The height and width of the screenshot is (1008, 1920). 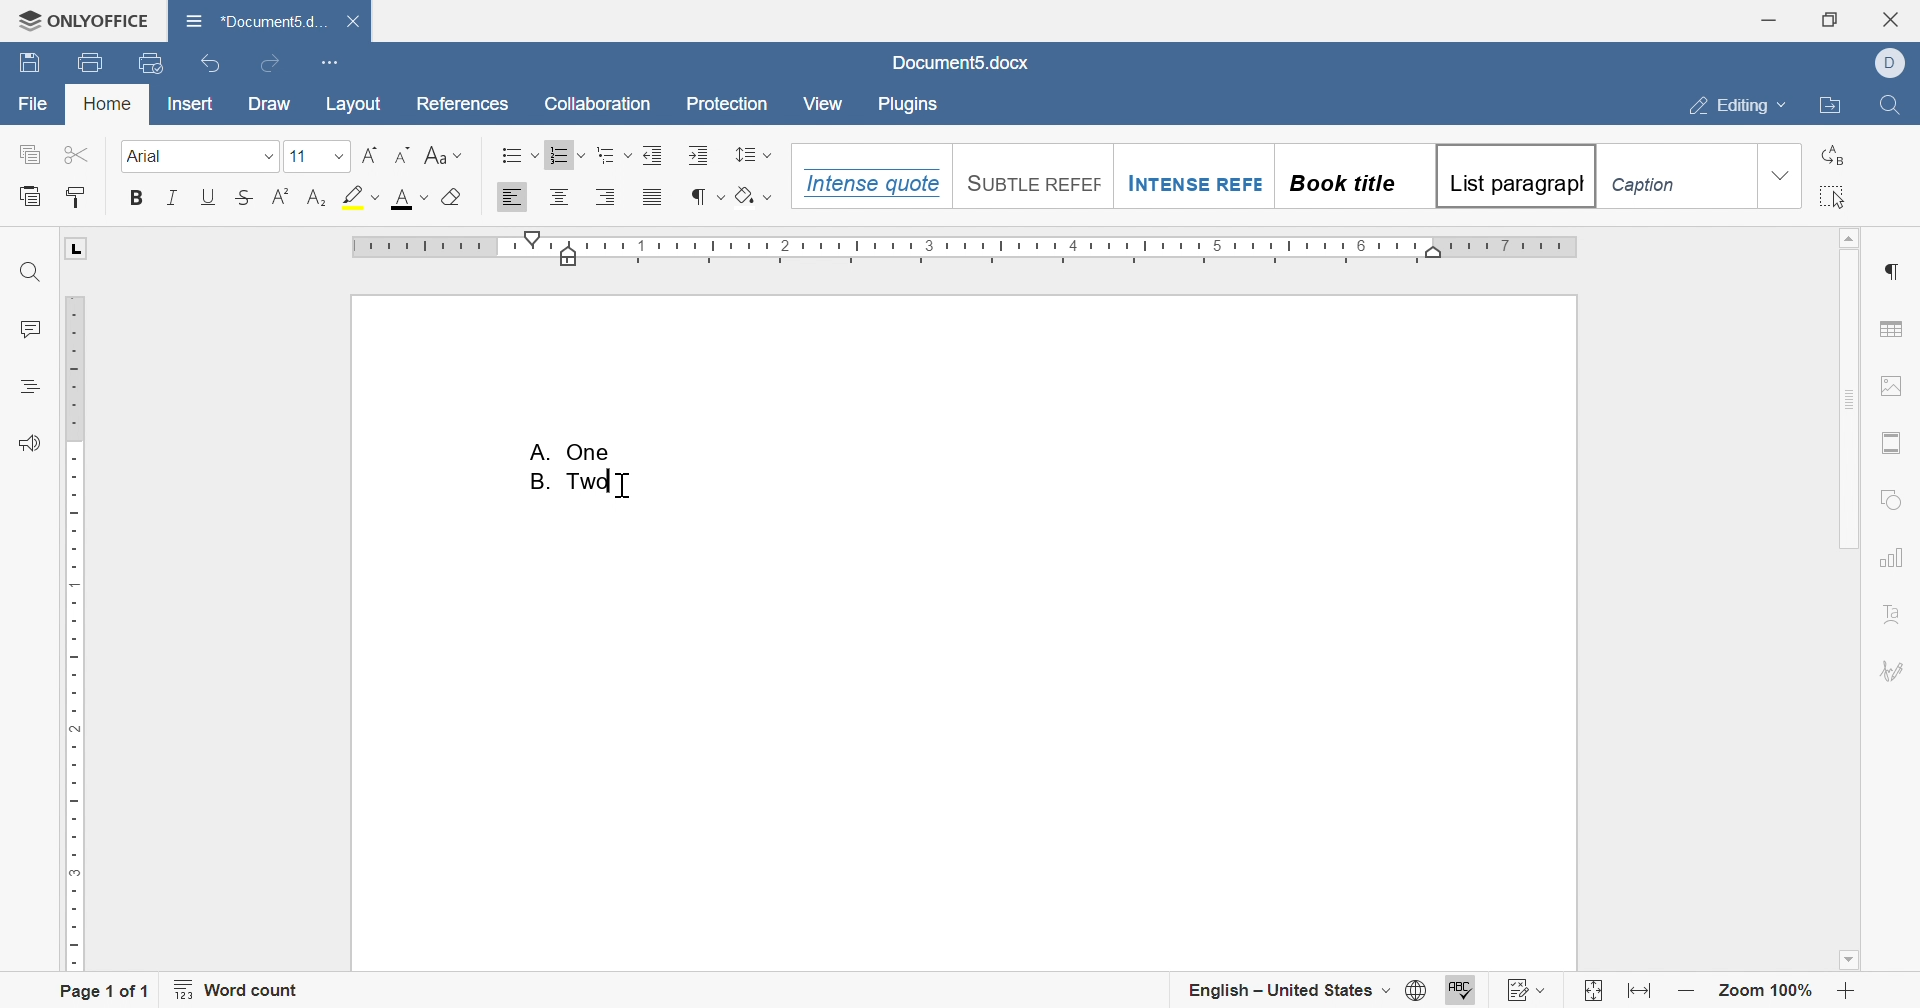 I want to click on page 1 of 1, so click(x=106, y=989).